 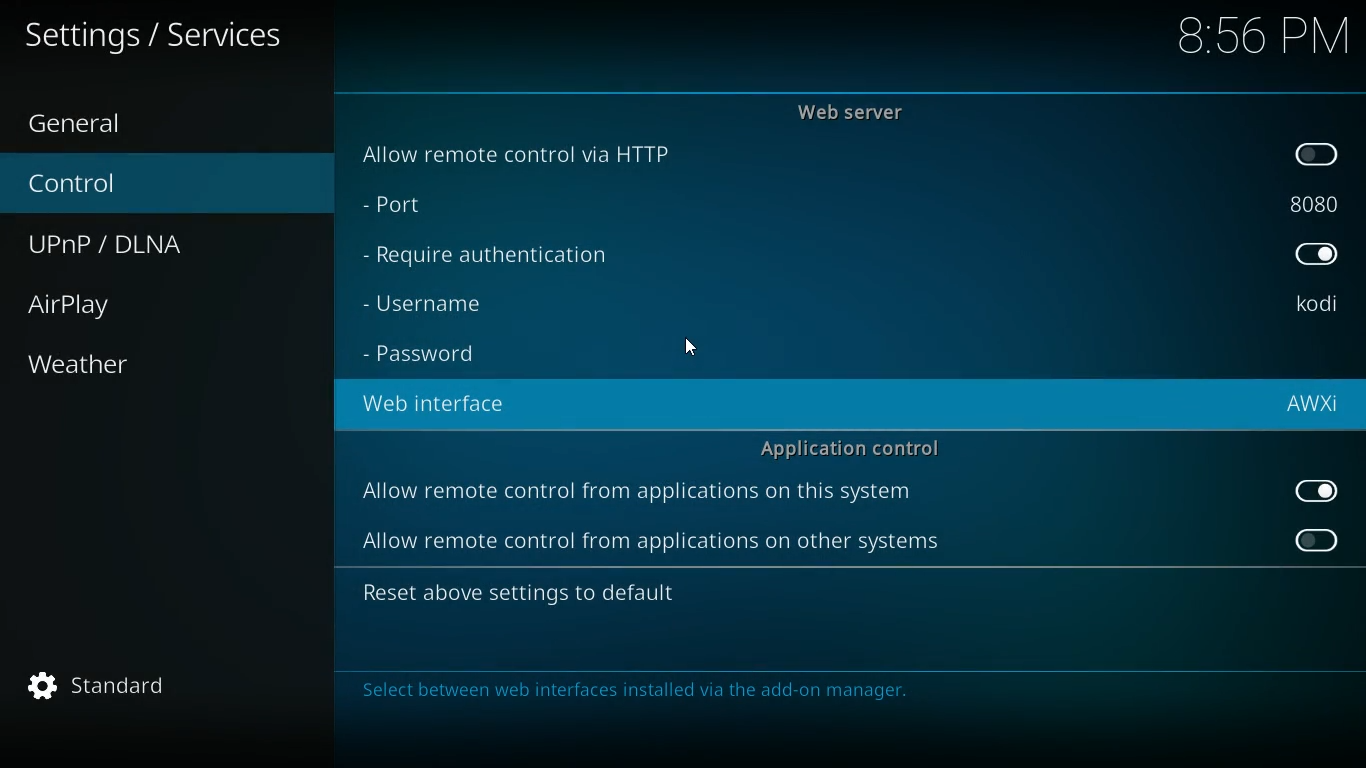 What do you see at coordinates (1315, 540) in the screenshot?
I see `off` at bounding box center [1315, 540].